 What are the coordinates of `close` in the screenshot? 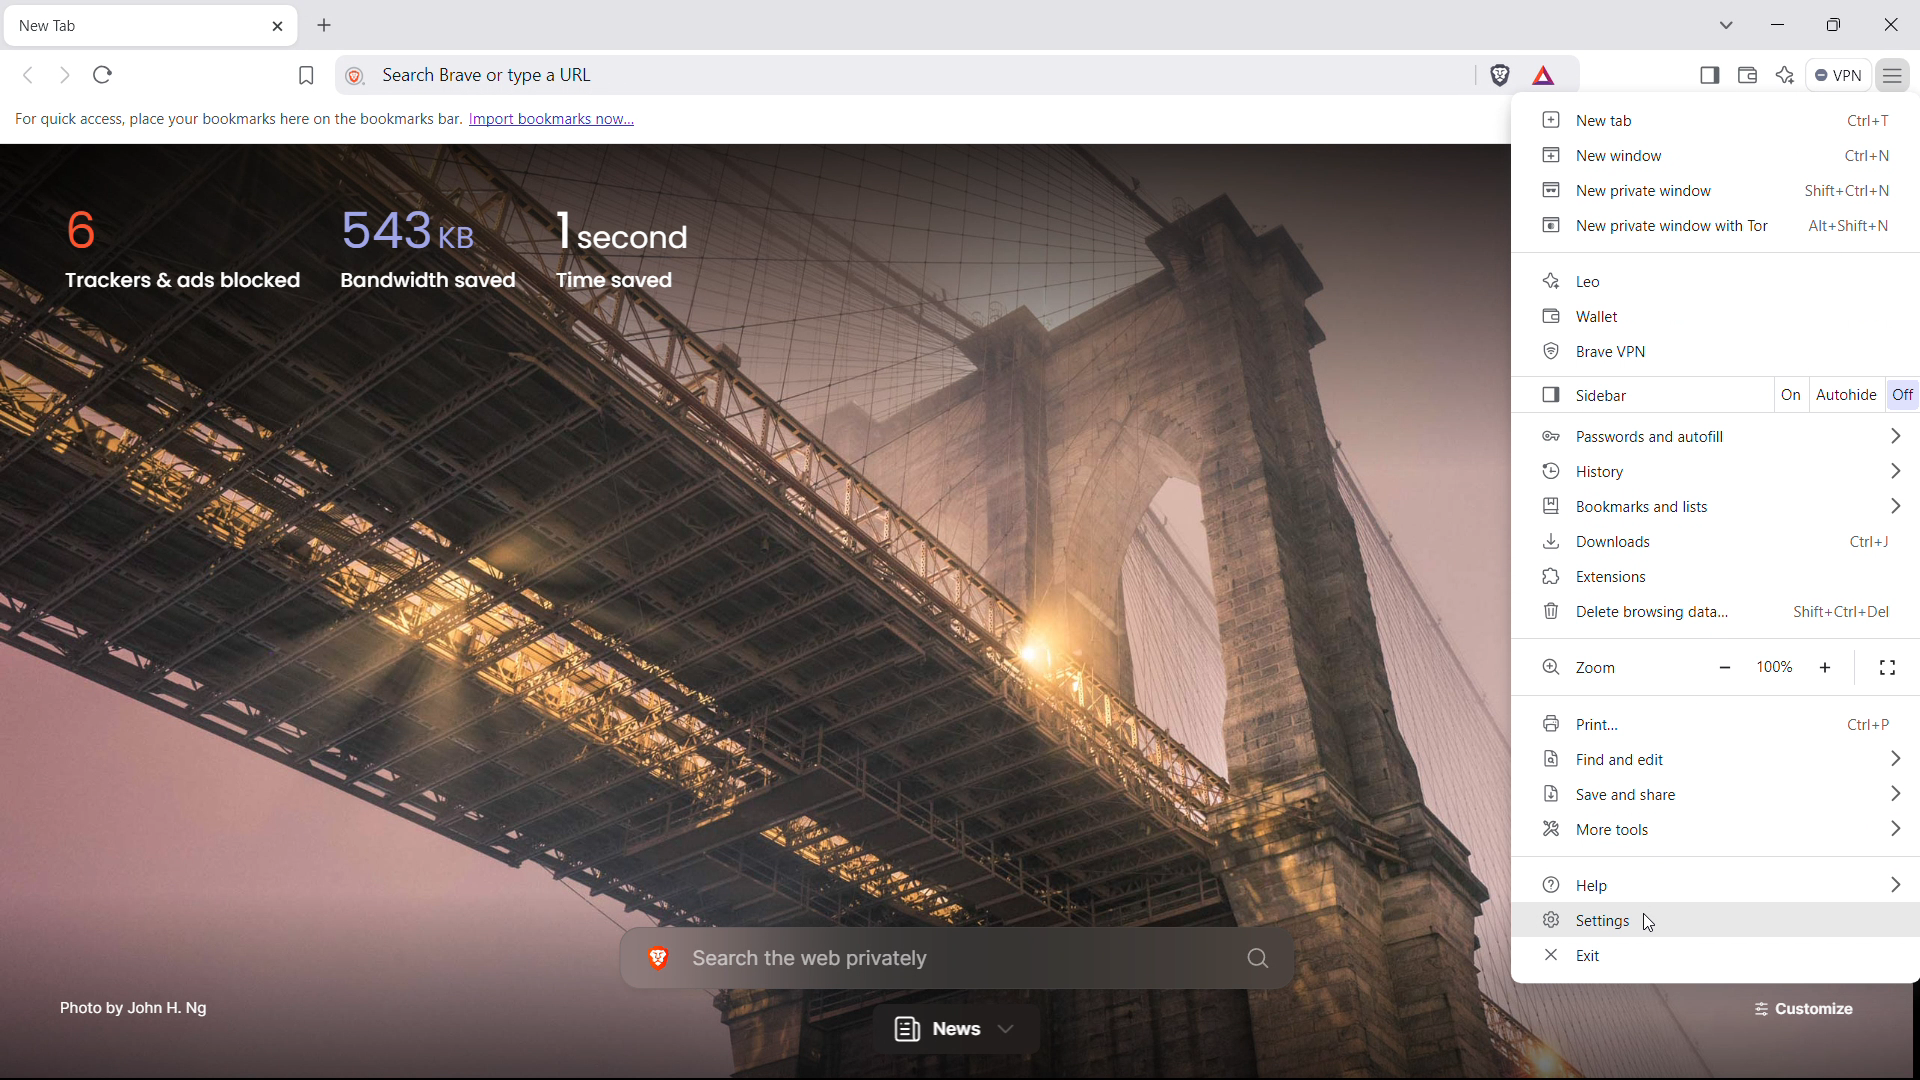 It's located at (1889, 24).